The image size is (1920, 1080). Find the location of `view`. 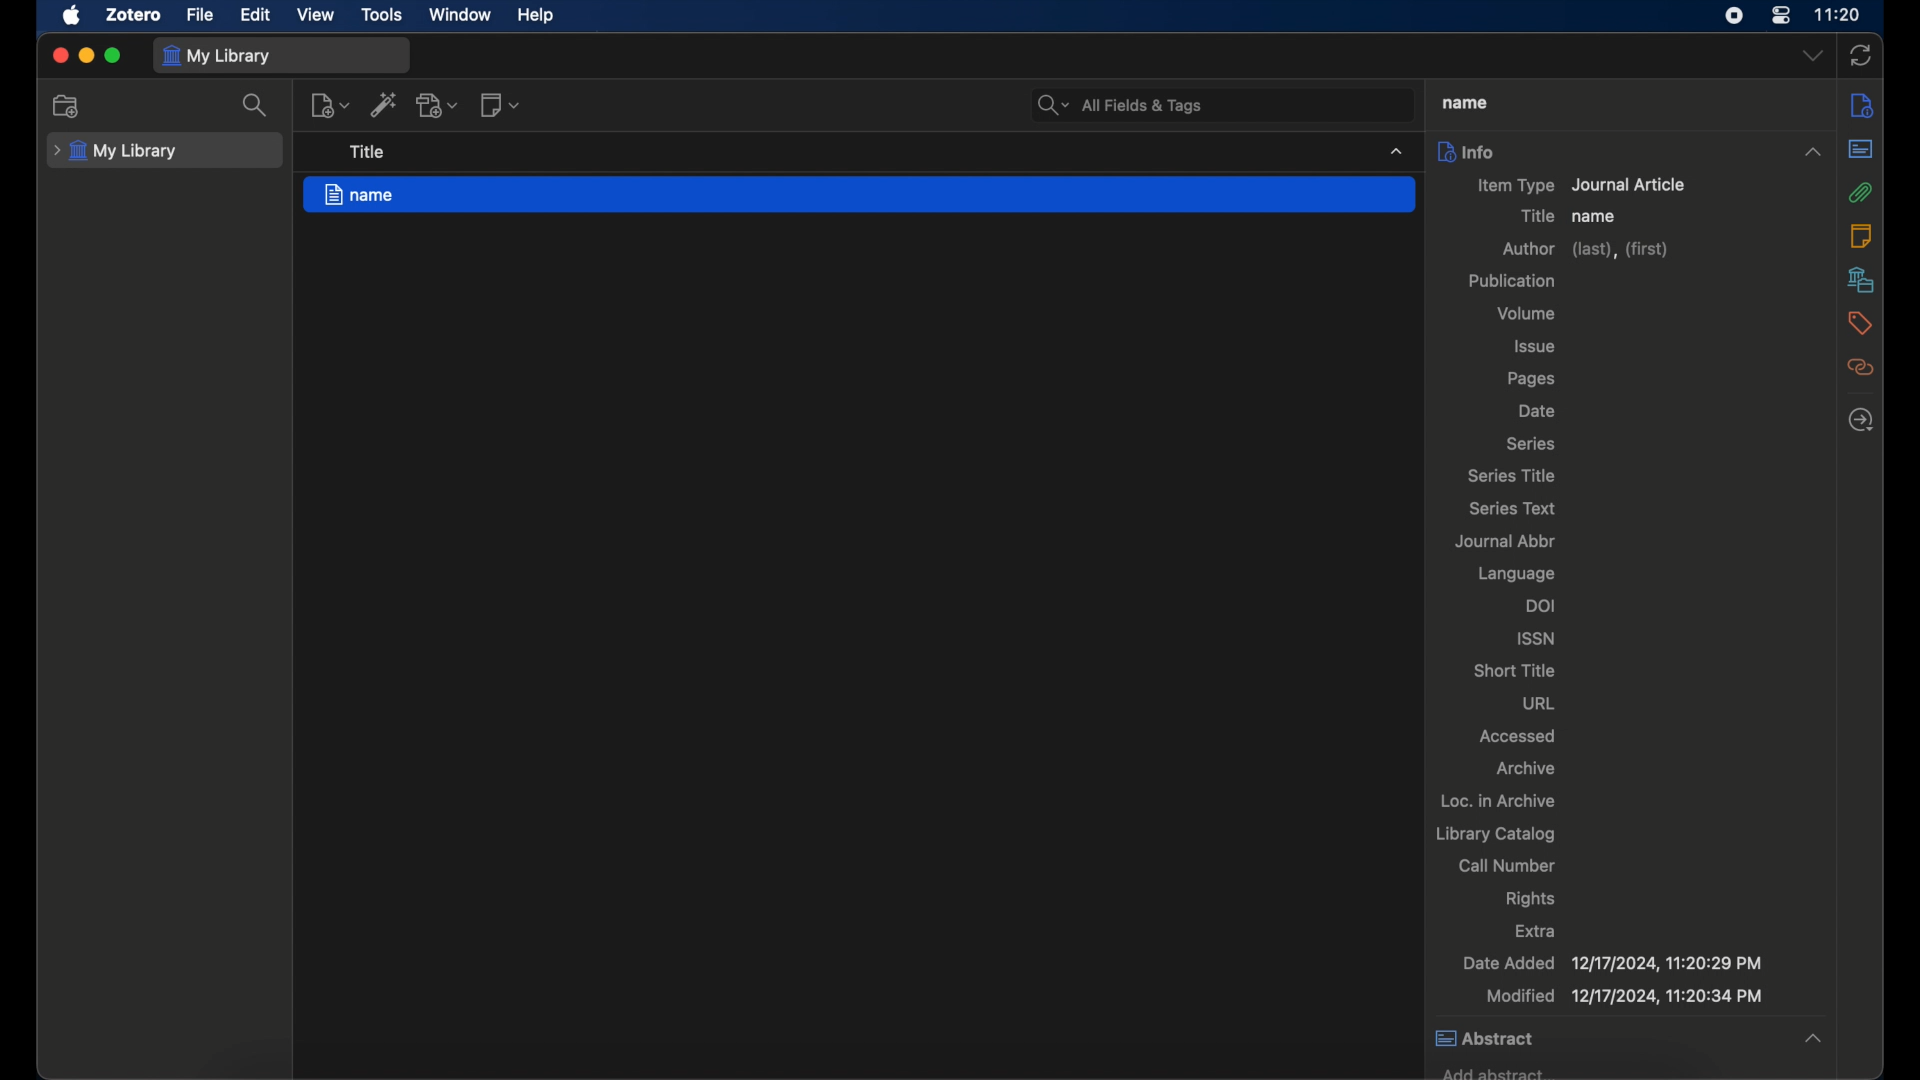

view is located at coordinates (317, 15).